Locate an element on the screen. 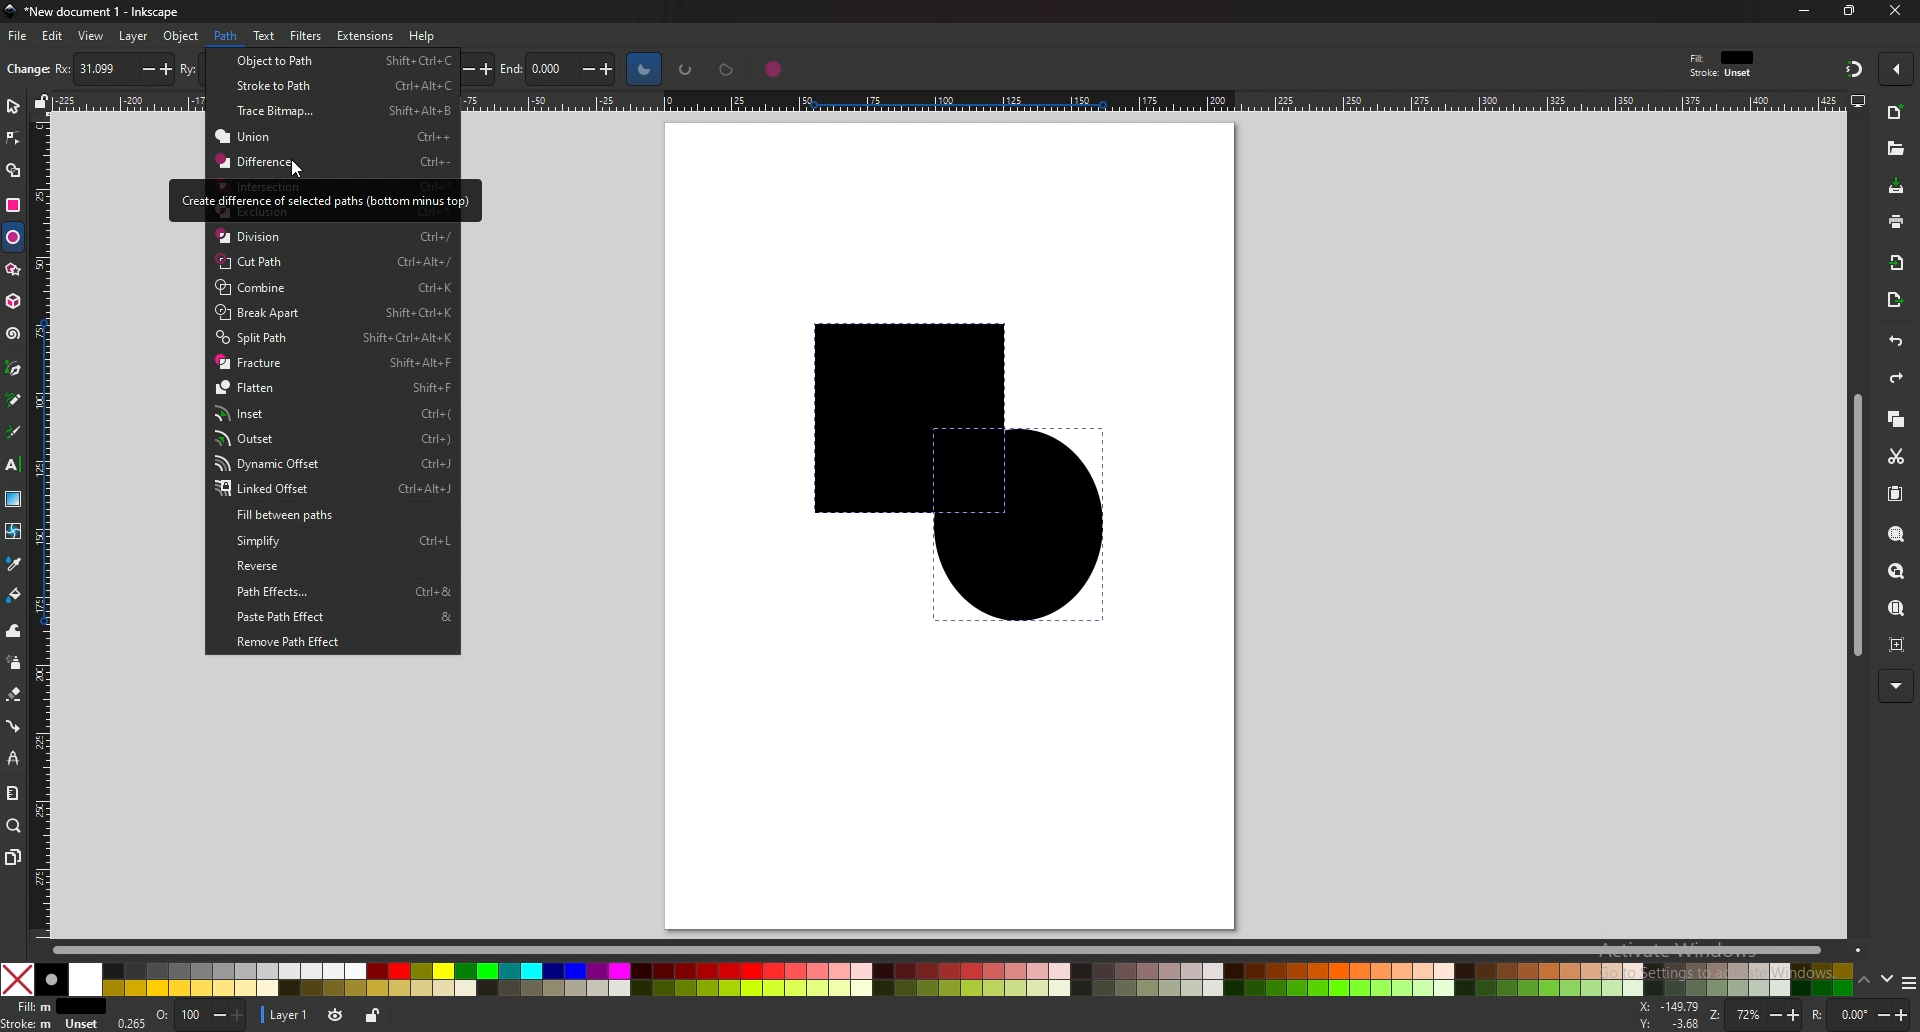 Image resolution: width=1920 pixels, height=1032 pixels. end is located at coordinates (563, 70).